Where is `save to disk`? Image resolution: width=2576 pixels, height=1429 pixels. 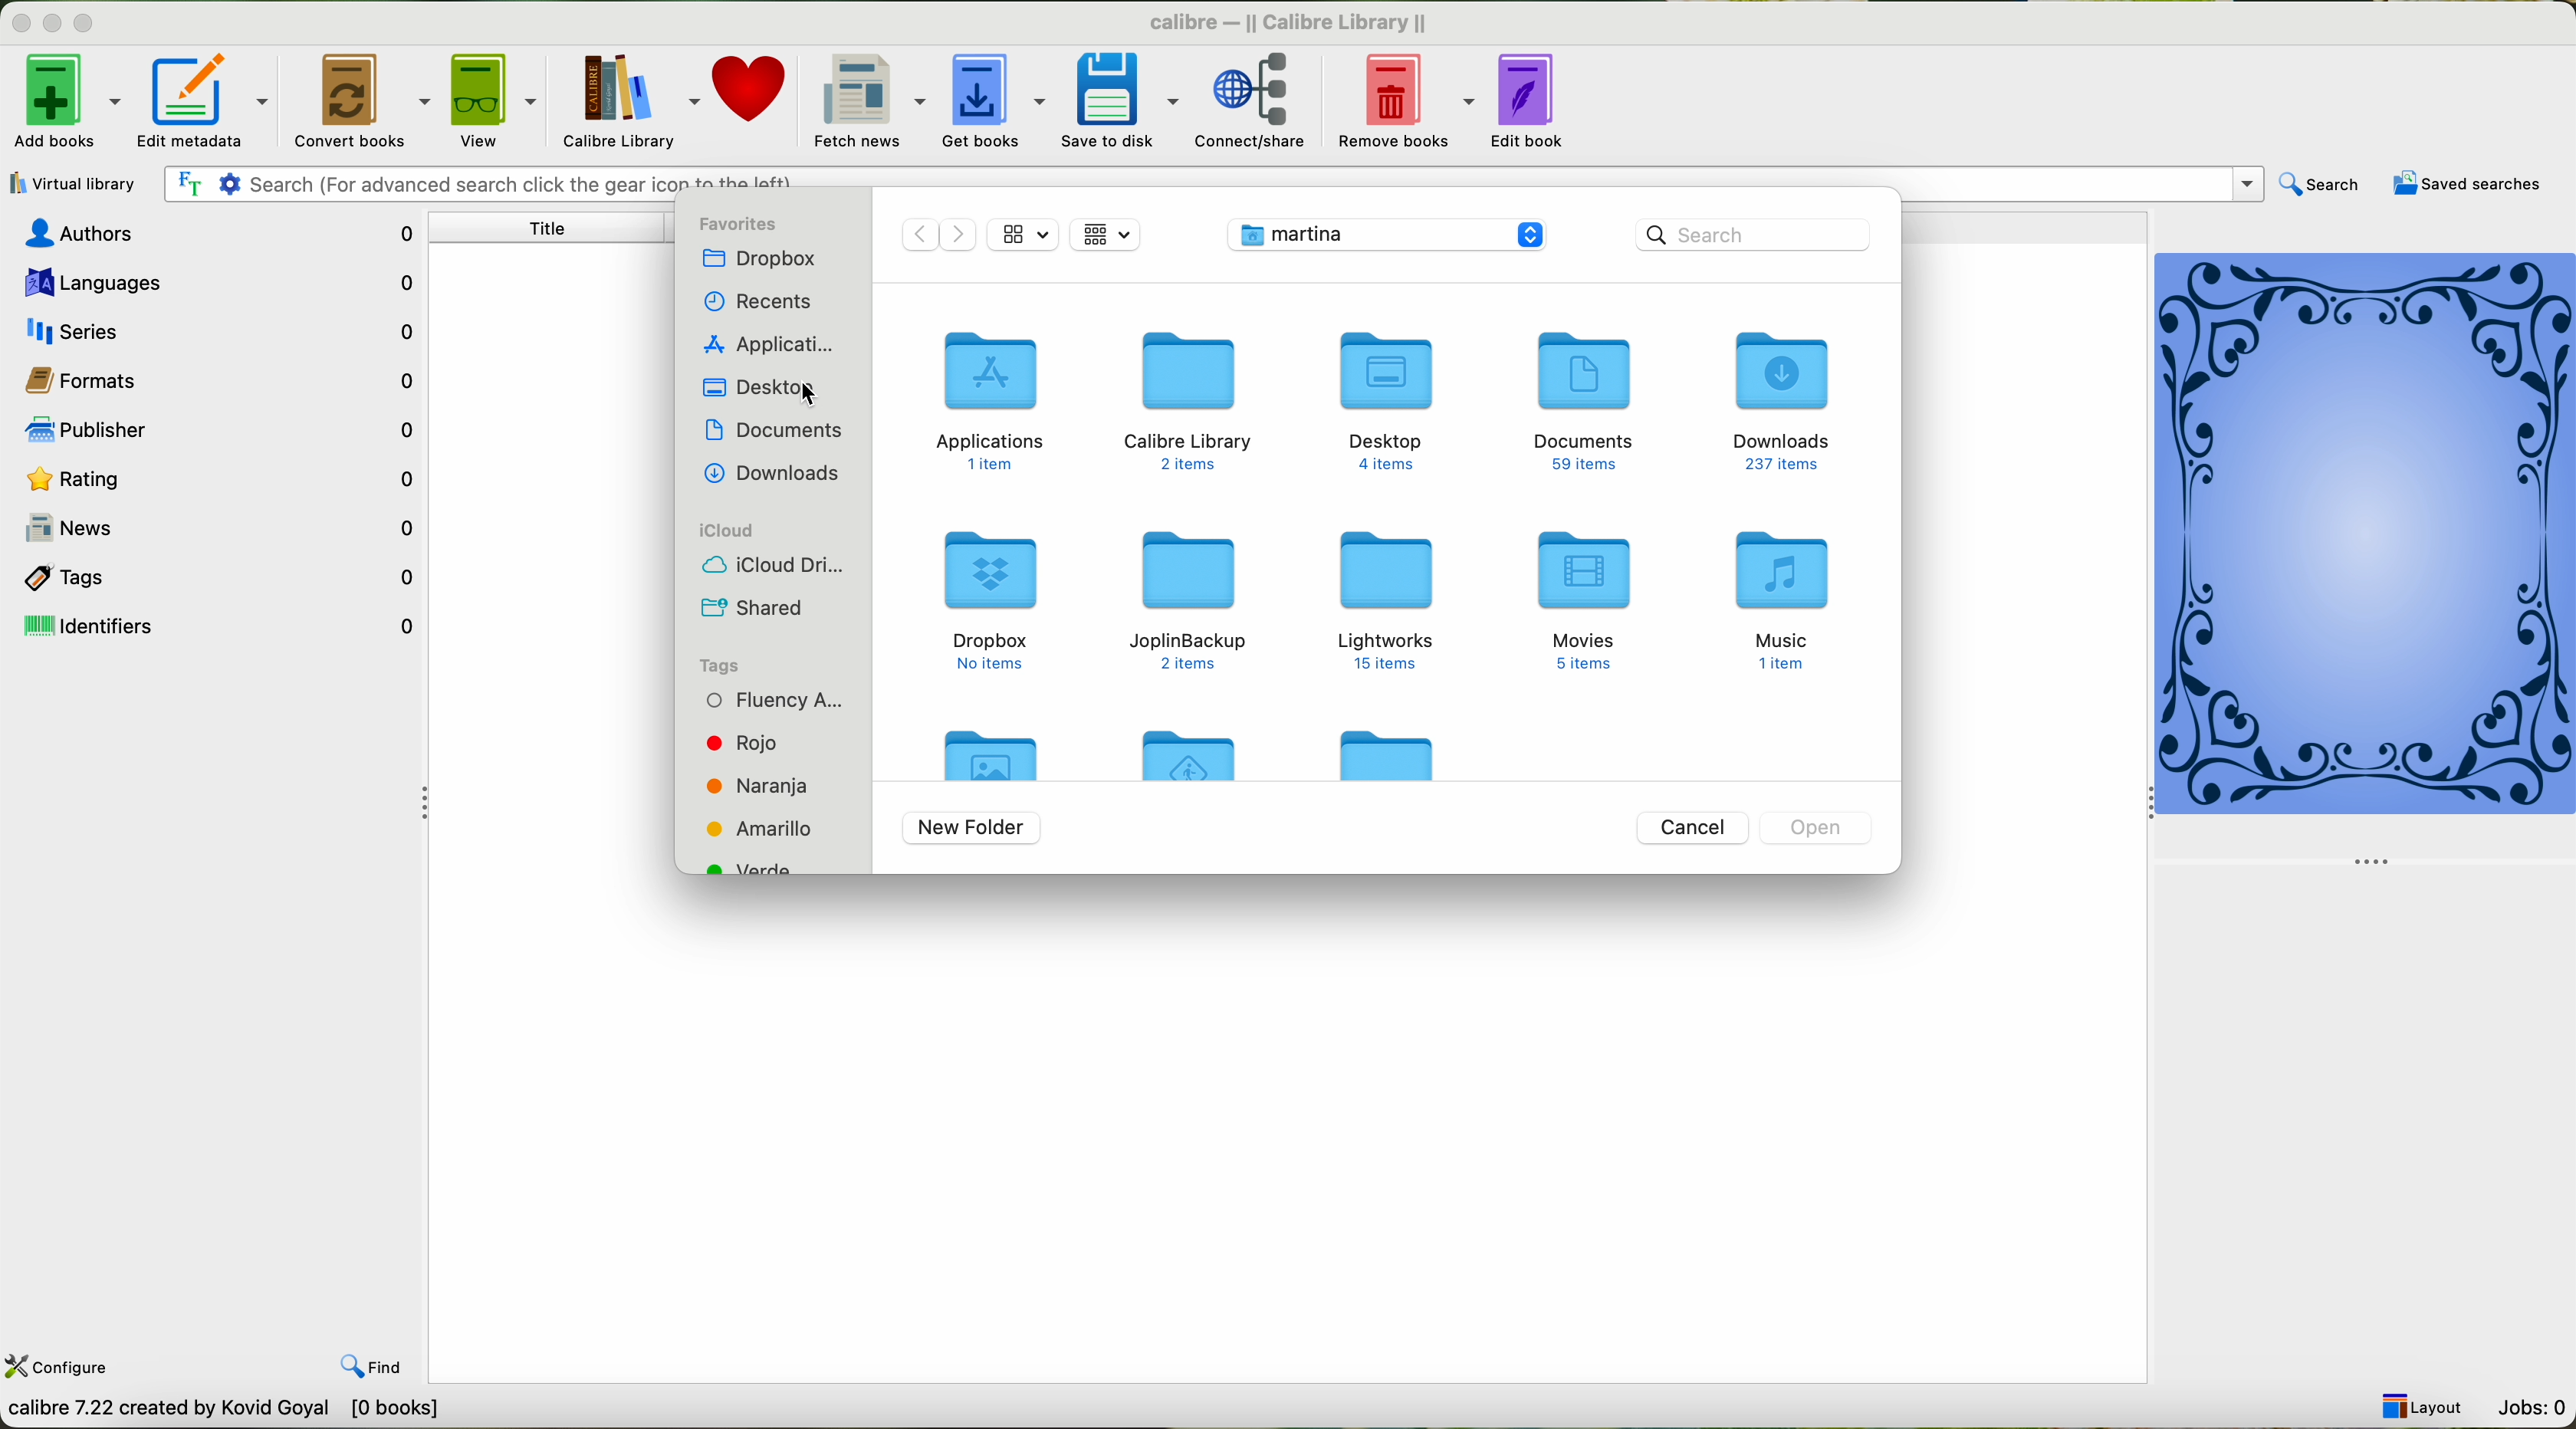 save to disk is located at coordinates (1120, 102).